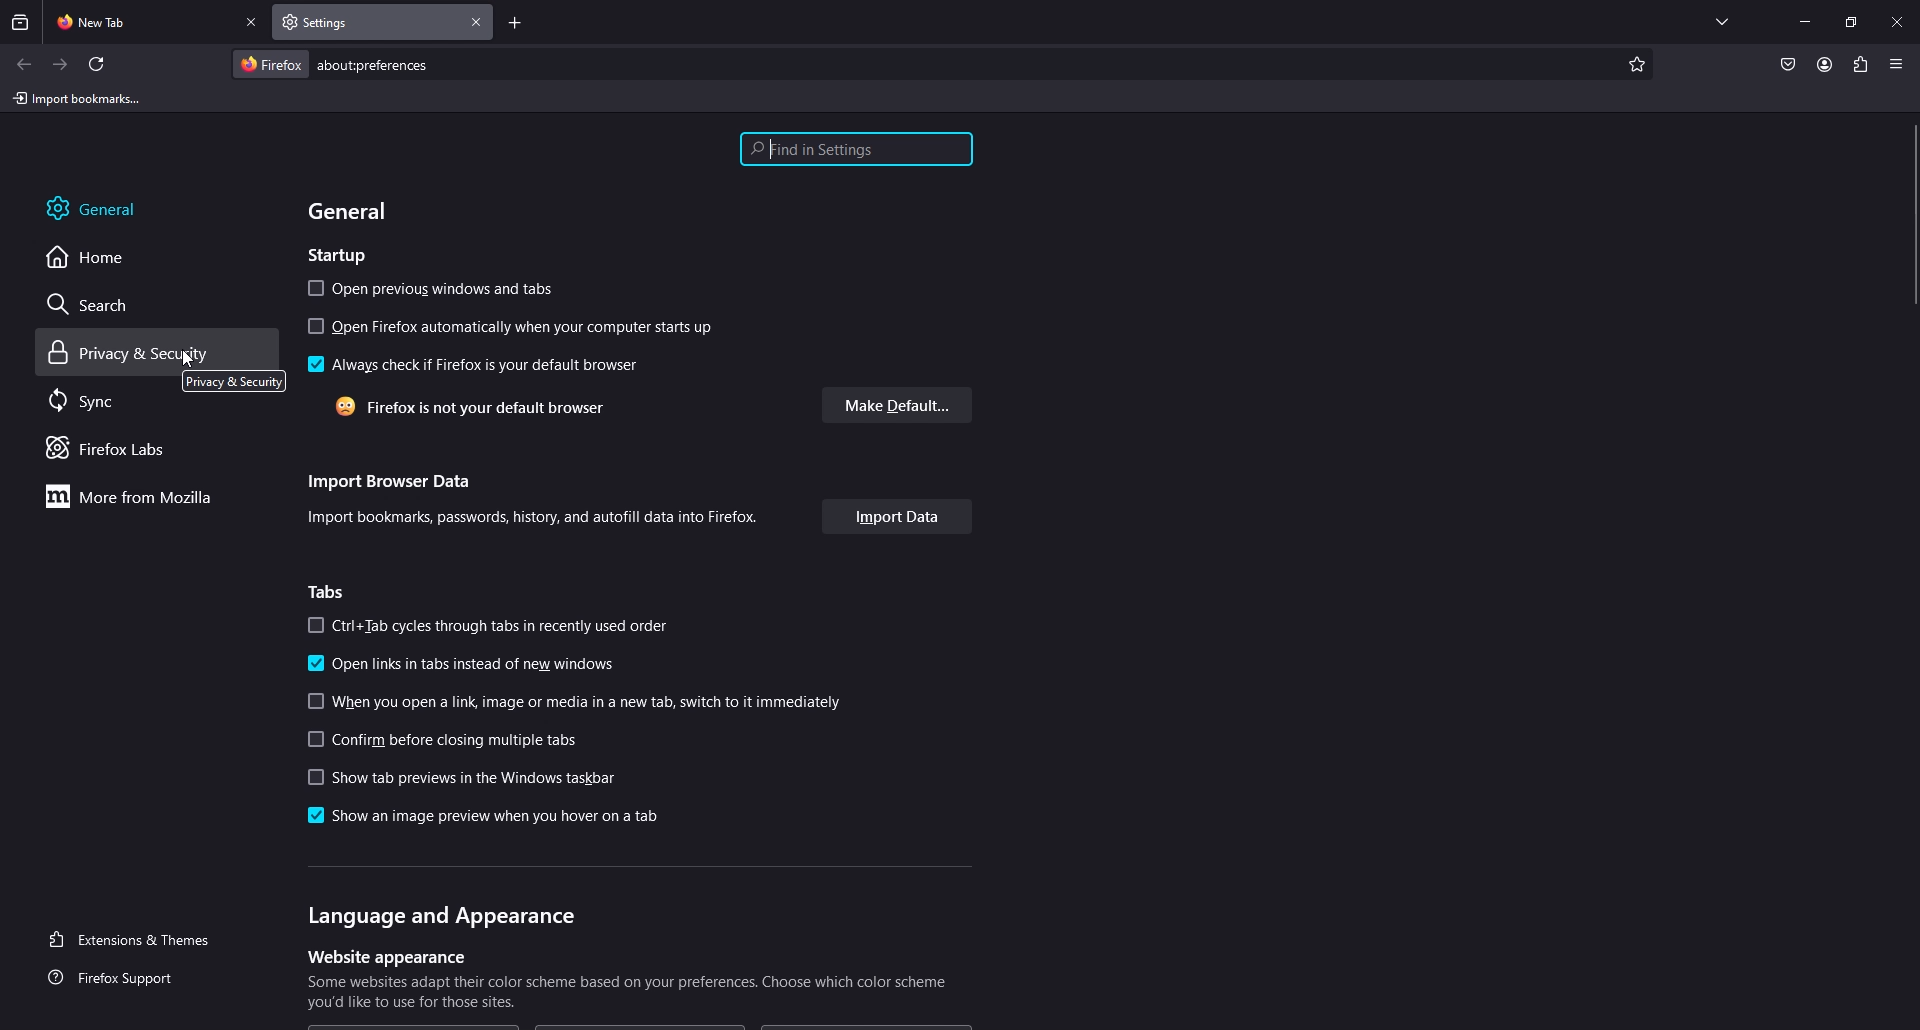  I want to click on recent browsing, so click(22, 22).